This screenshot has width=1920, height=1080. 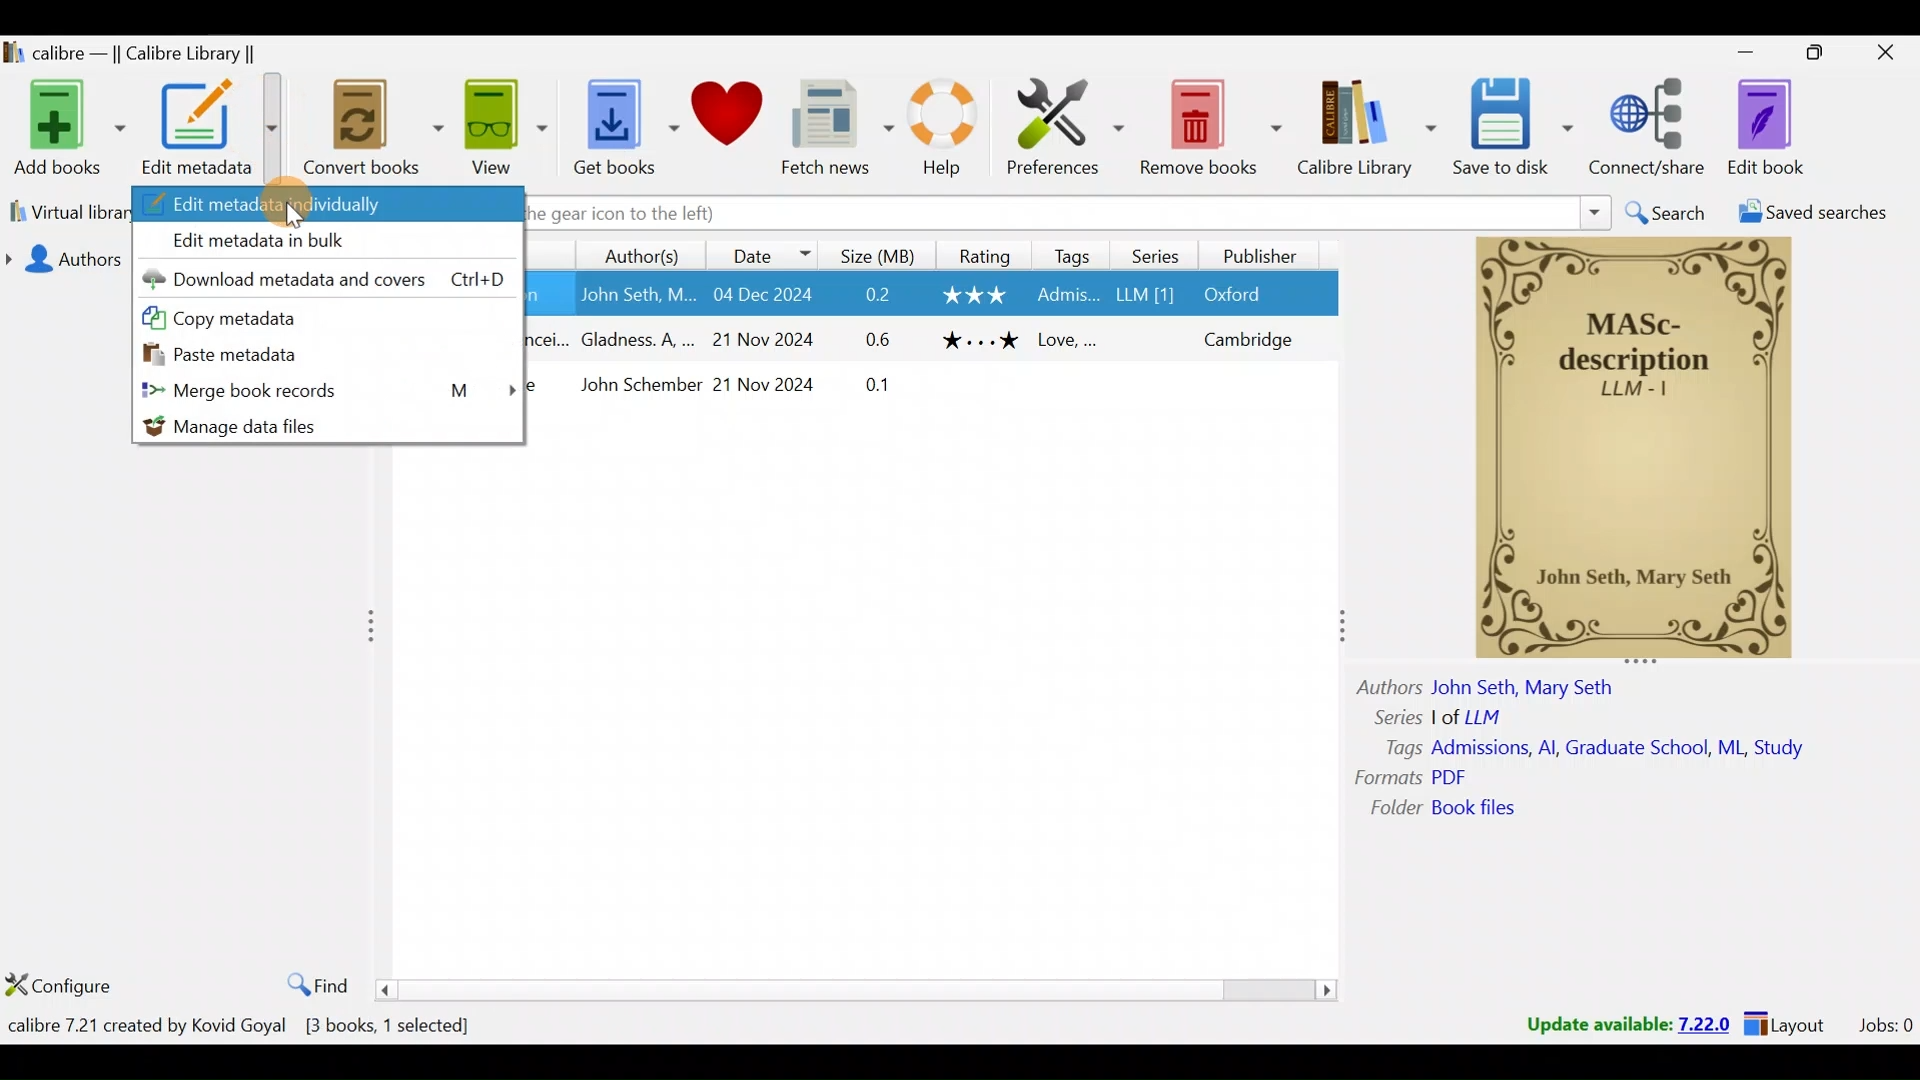 I want to click on , so click(x=1071, y=339).